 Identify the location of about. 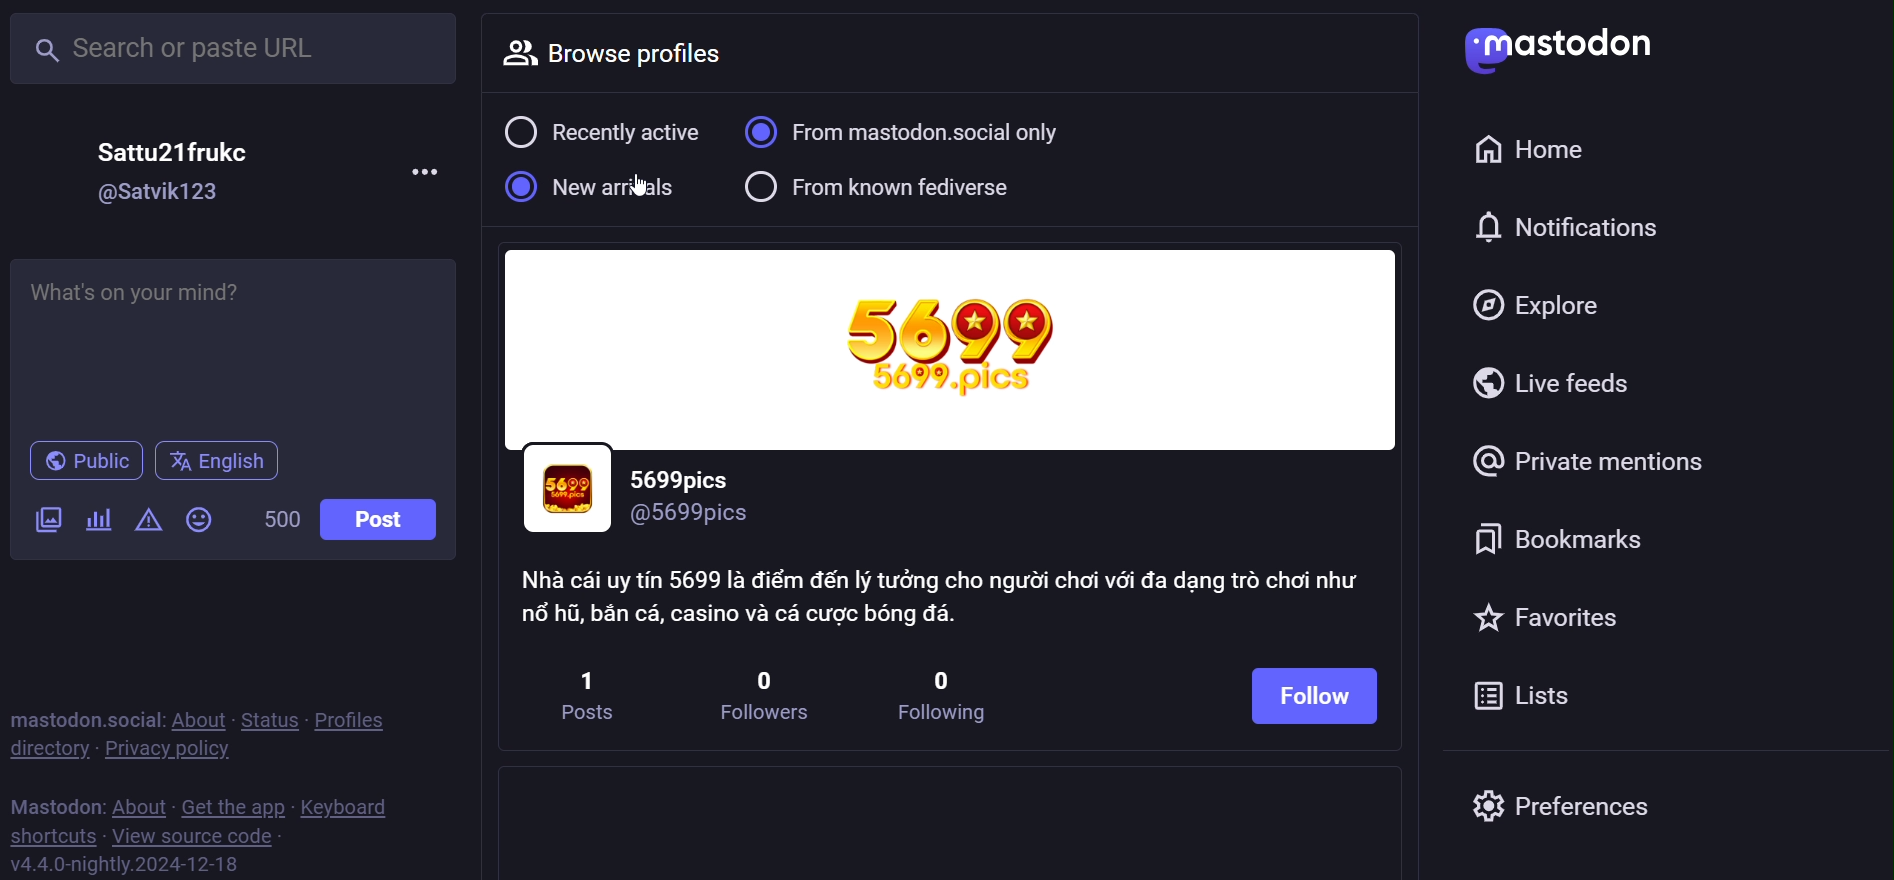
(140, 806).